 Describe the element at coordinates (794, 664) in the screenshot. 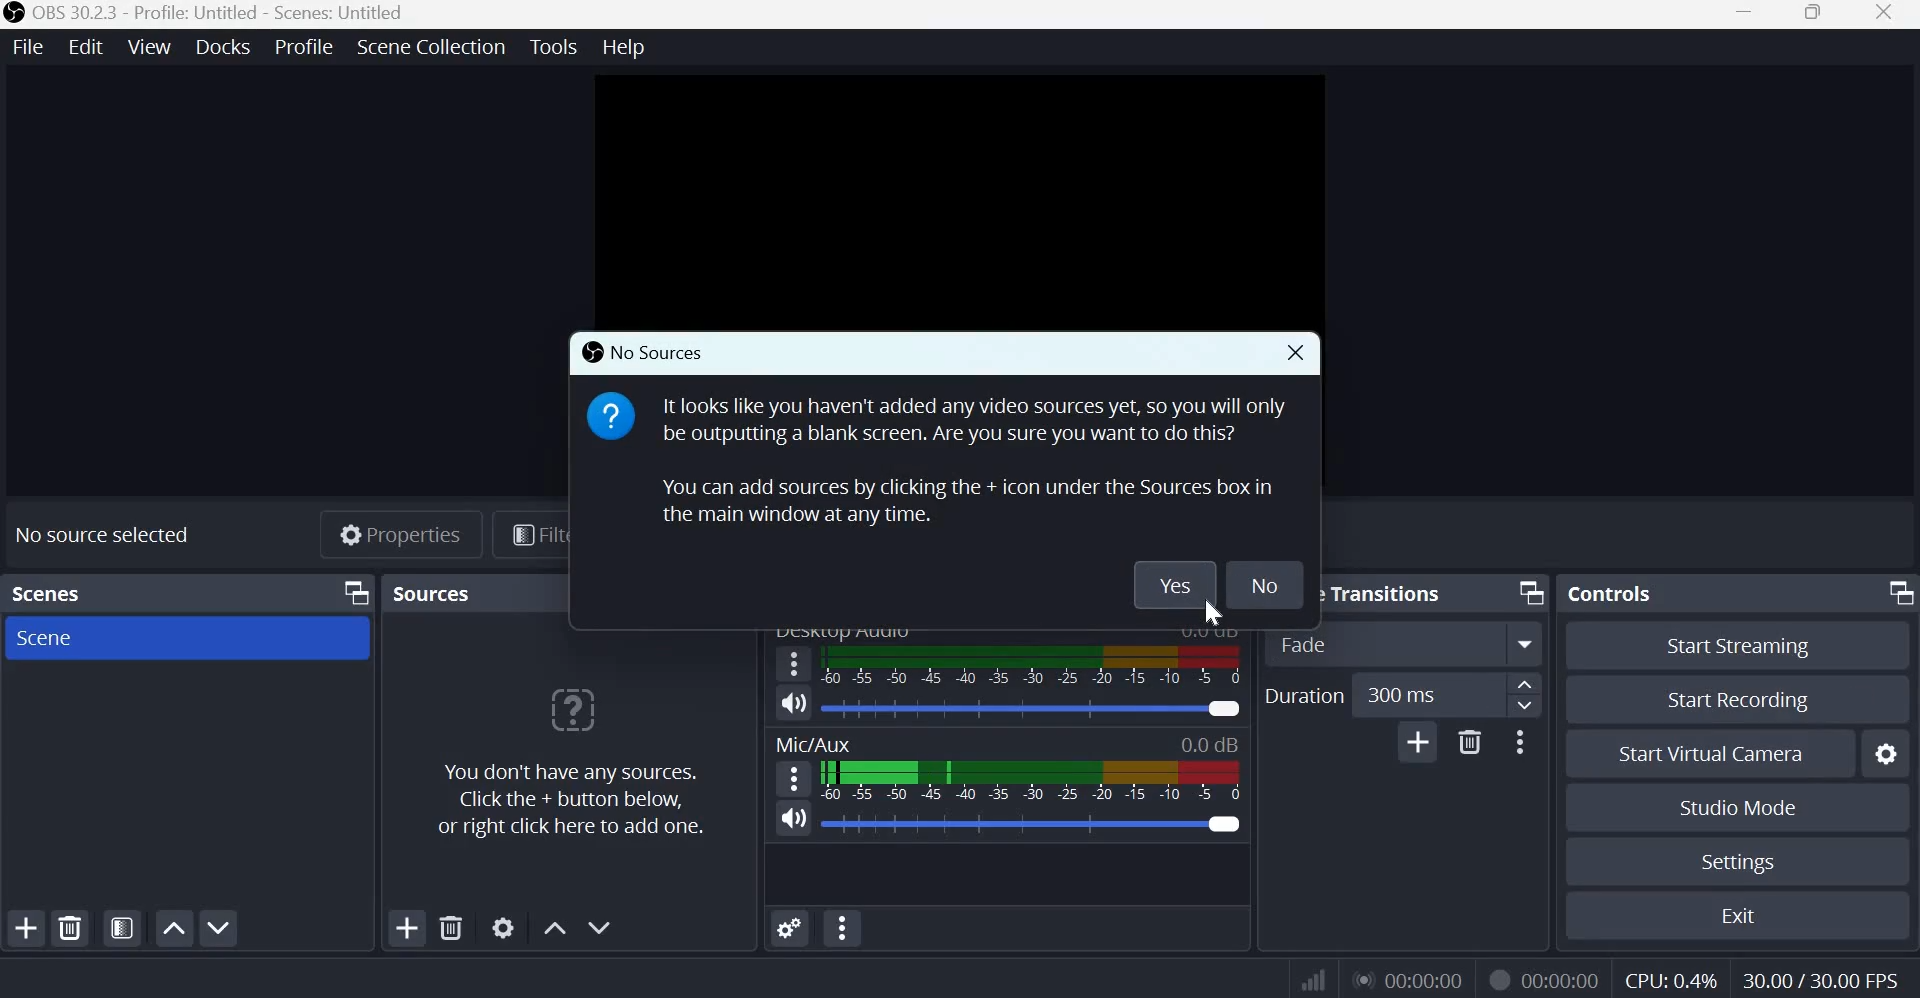

I see `Hamburger menu` at that location.